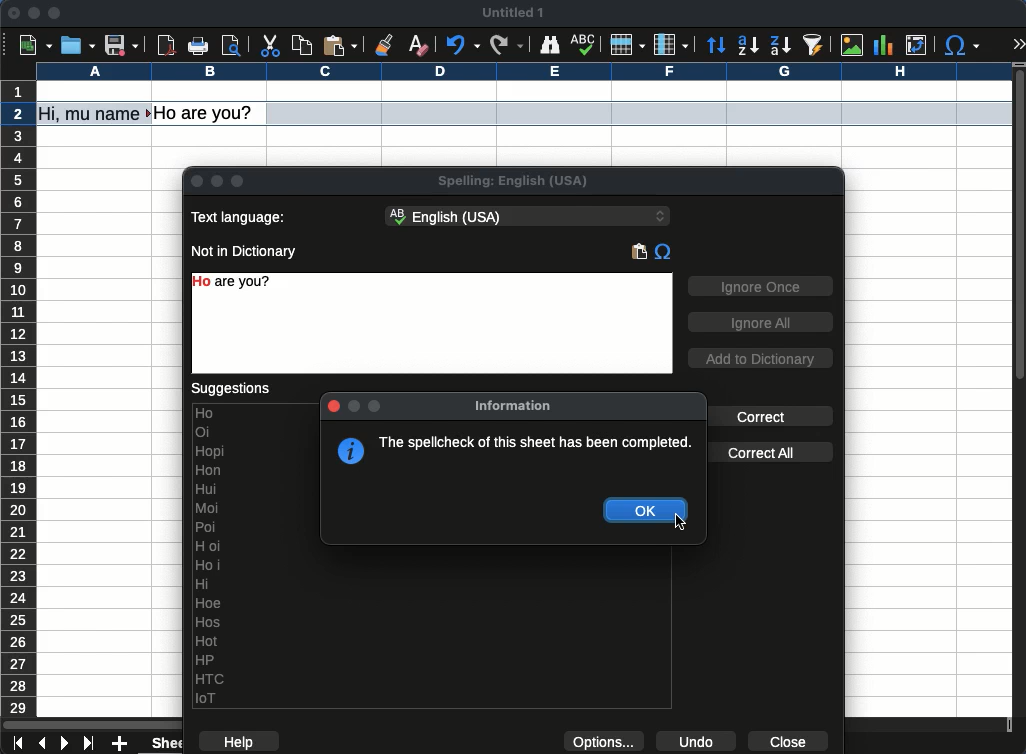 This screenshot has width=1026, height=754. I want to click on IoT, so click(210, 698).